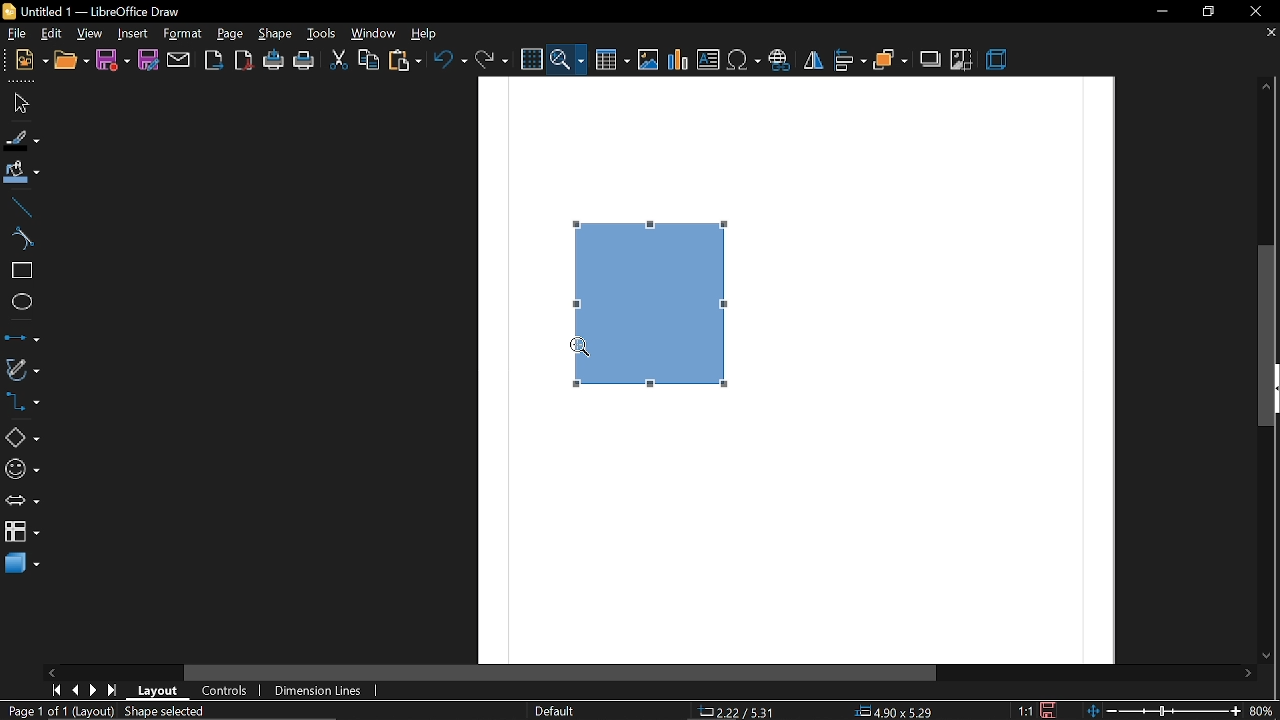  What do you see at coordinates (51, 32) in the screenshot?
I see `view` at bounding box center [51, 32].